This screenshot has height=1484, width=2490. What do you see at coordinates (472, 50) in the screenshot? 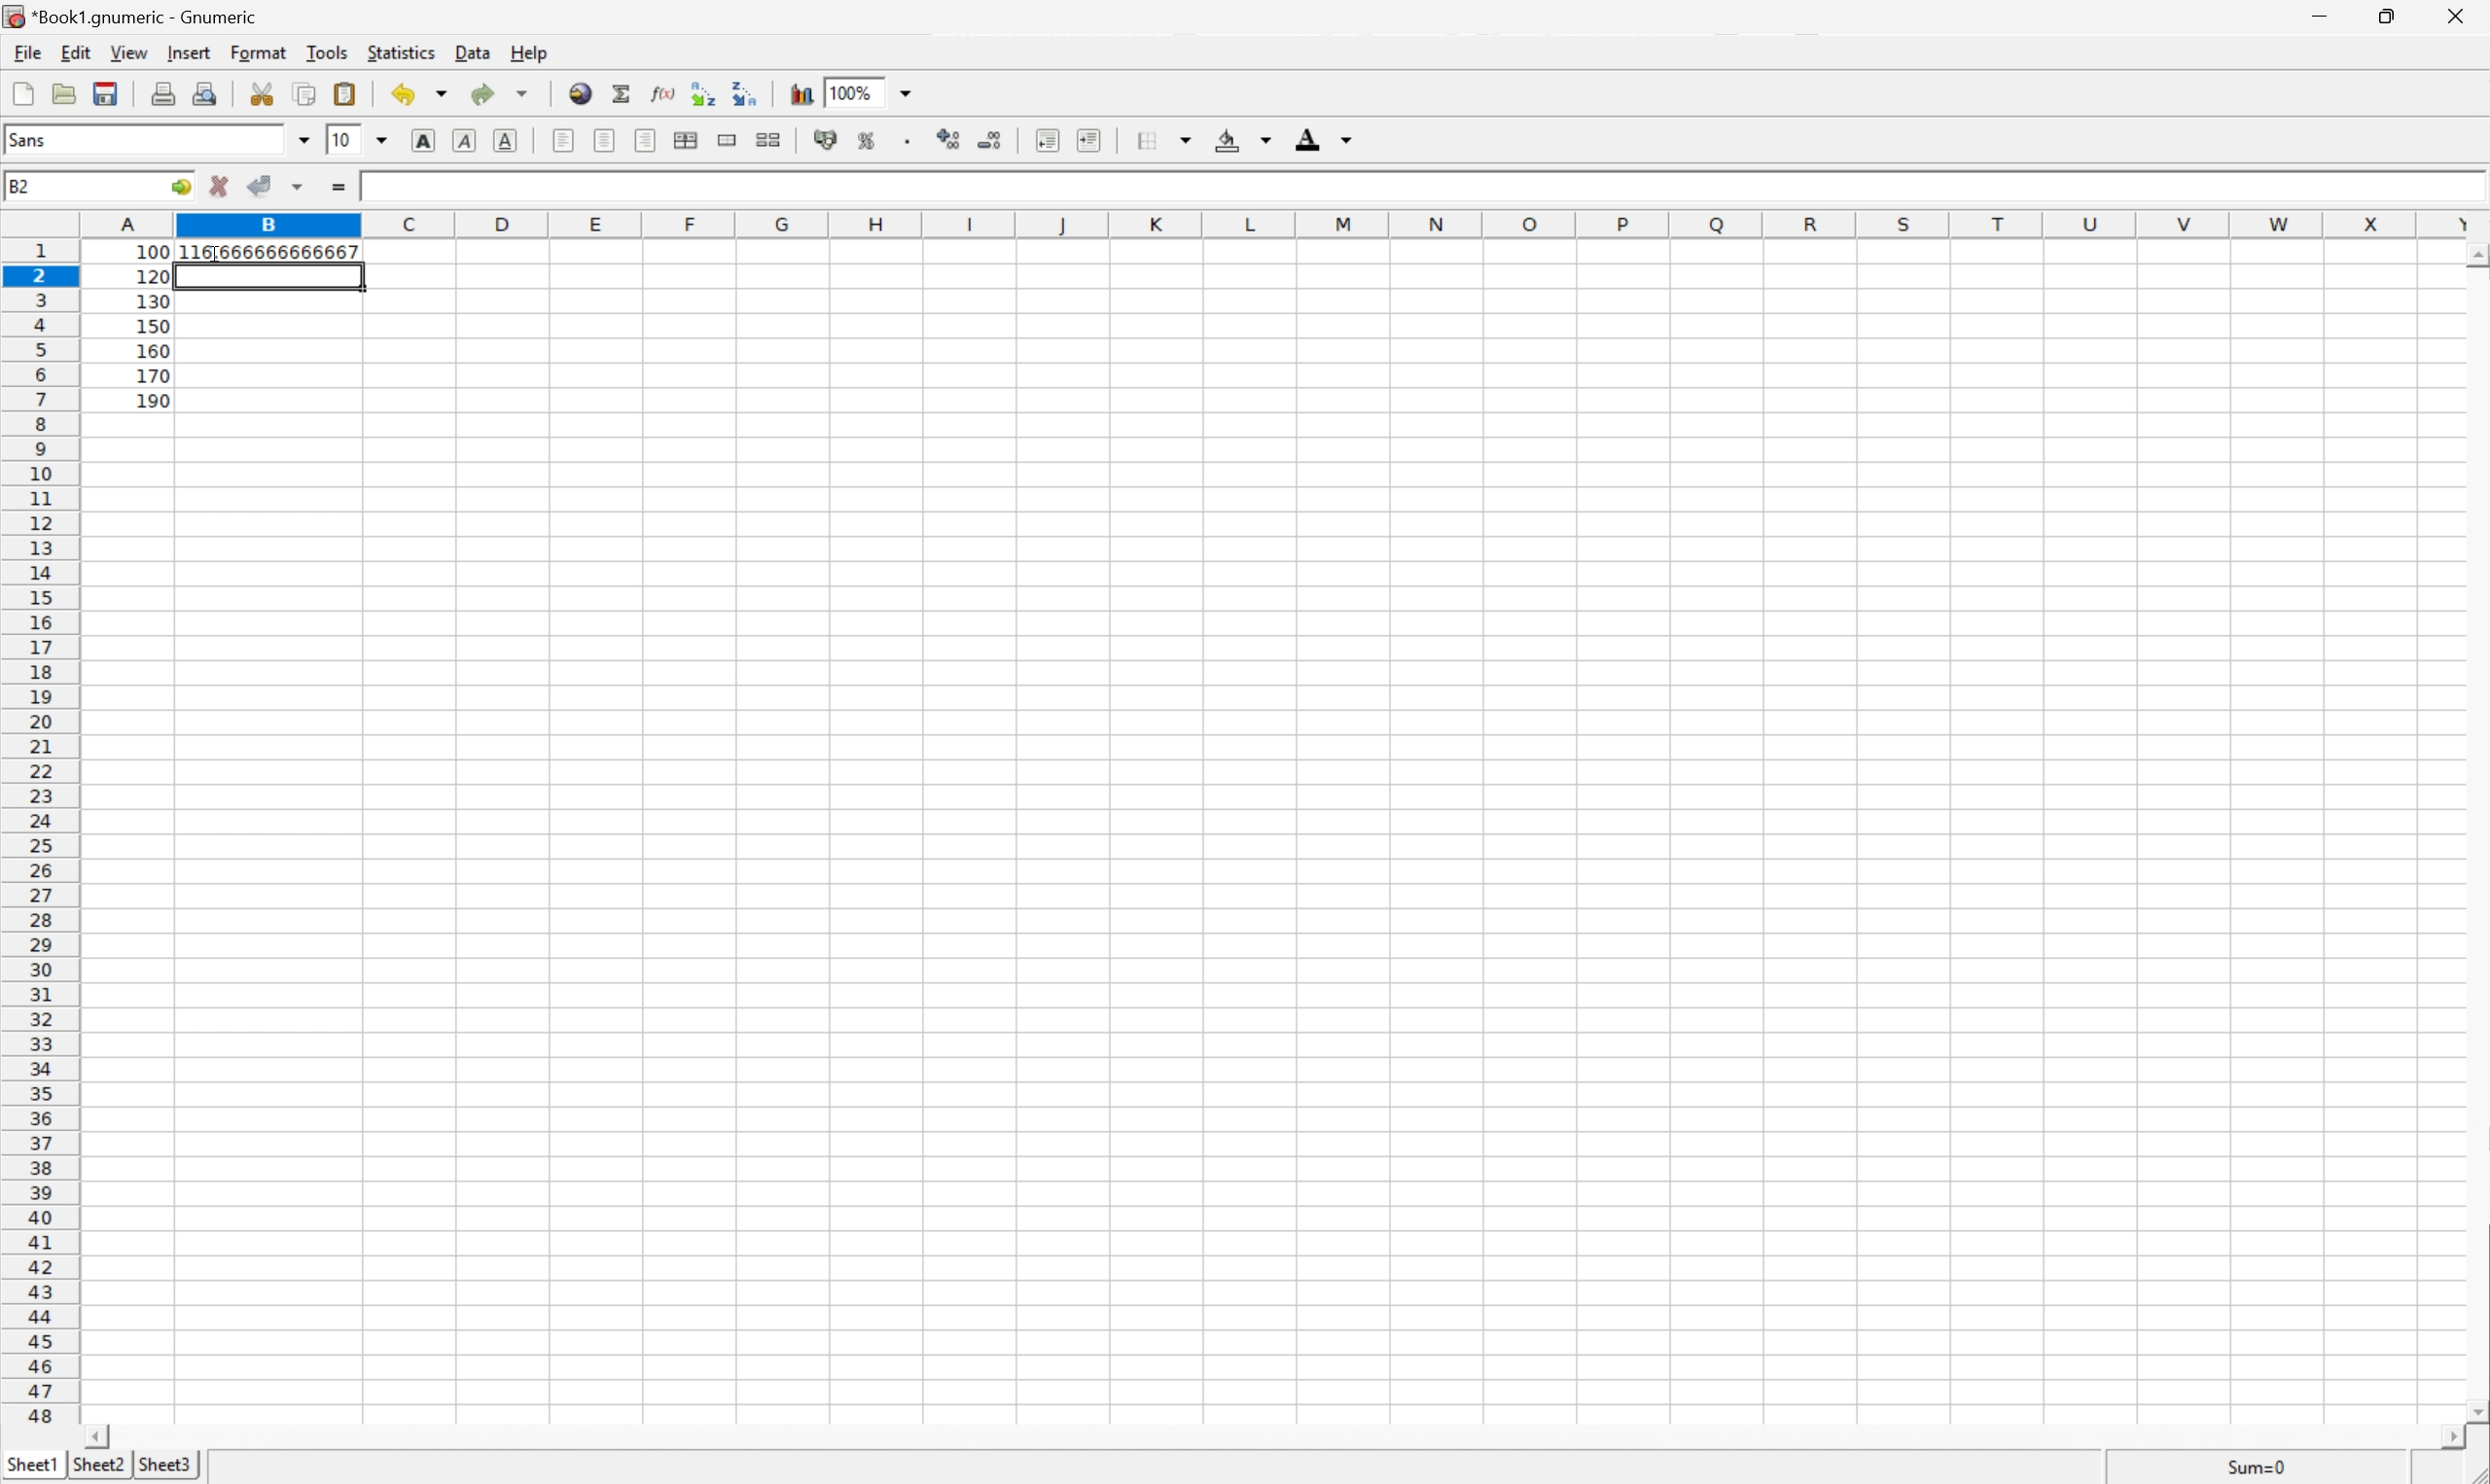
I see `Data` at bounding box center [472, 50].